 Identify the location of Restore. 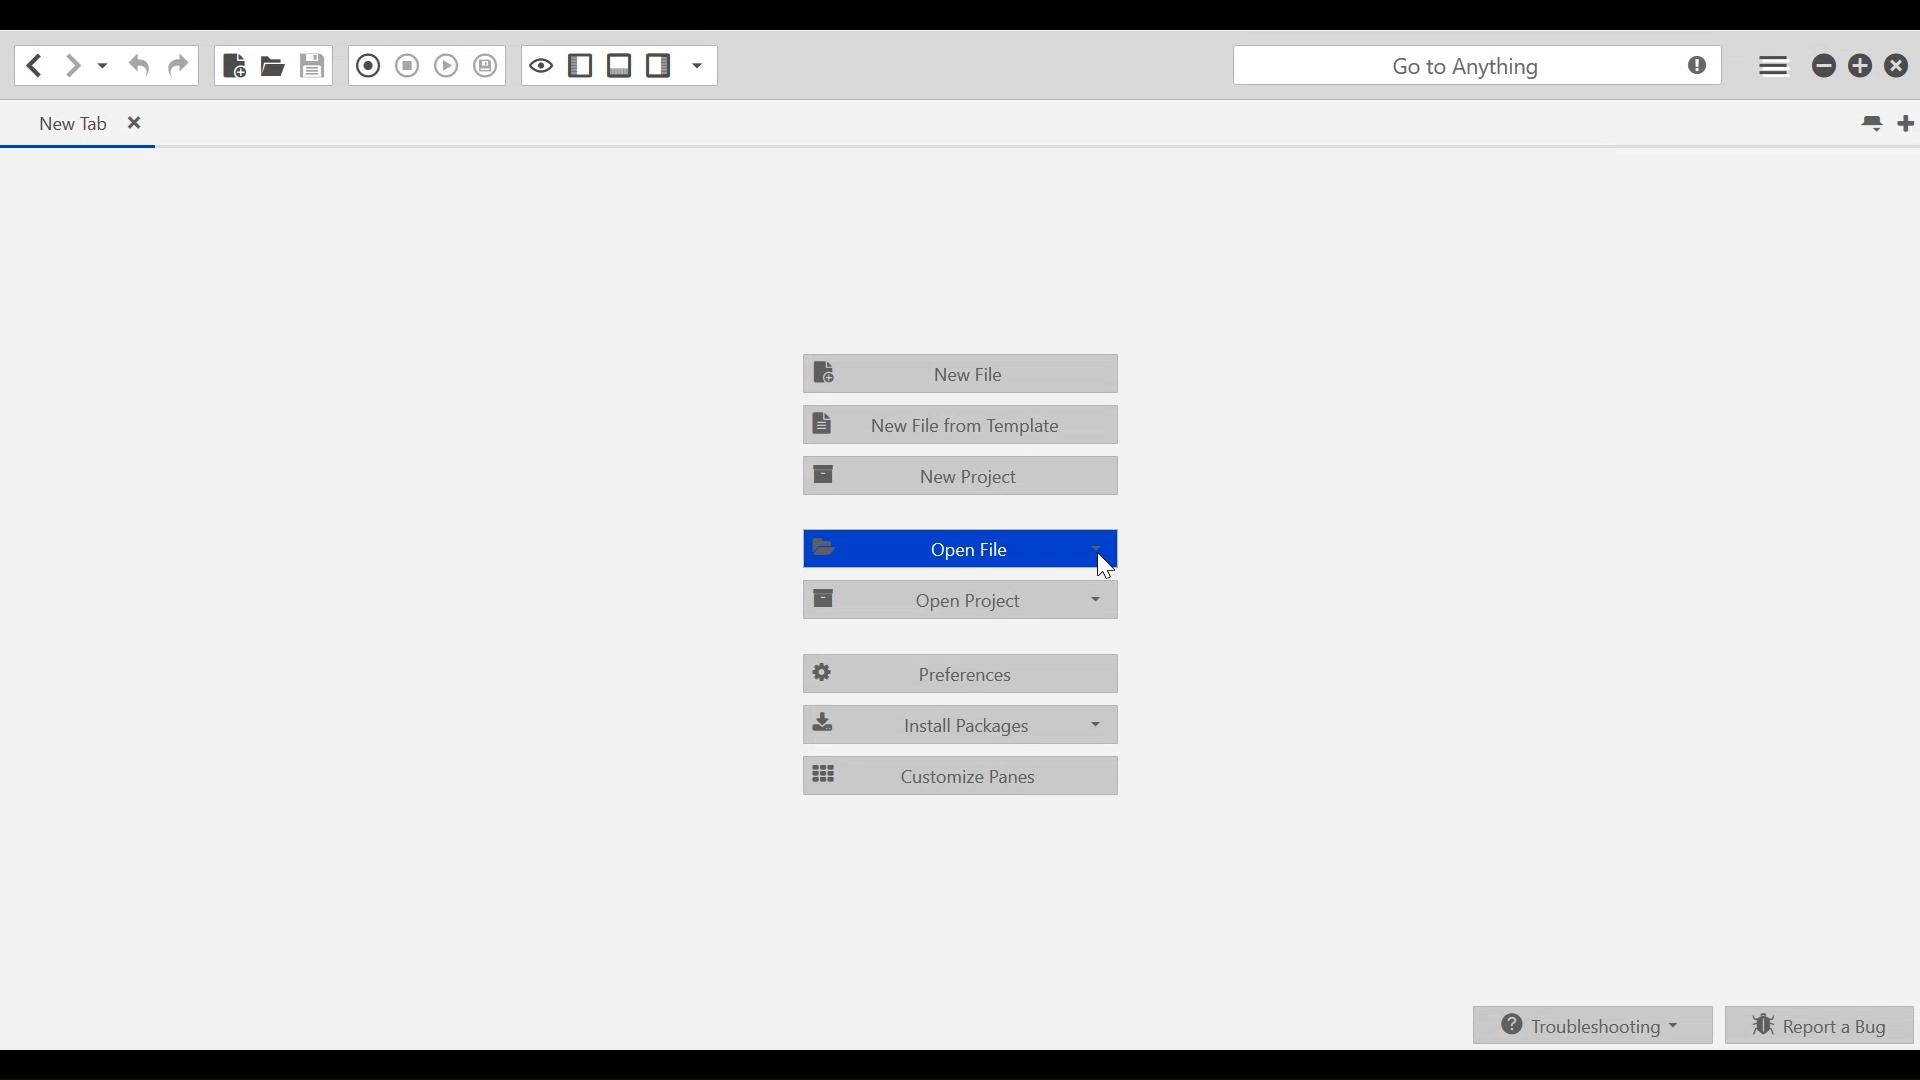
(1859, 66).